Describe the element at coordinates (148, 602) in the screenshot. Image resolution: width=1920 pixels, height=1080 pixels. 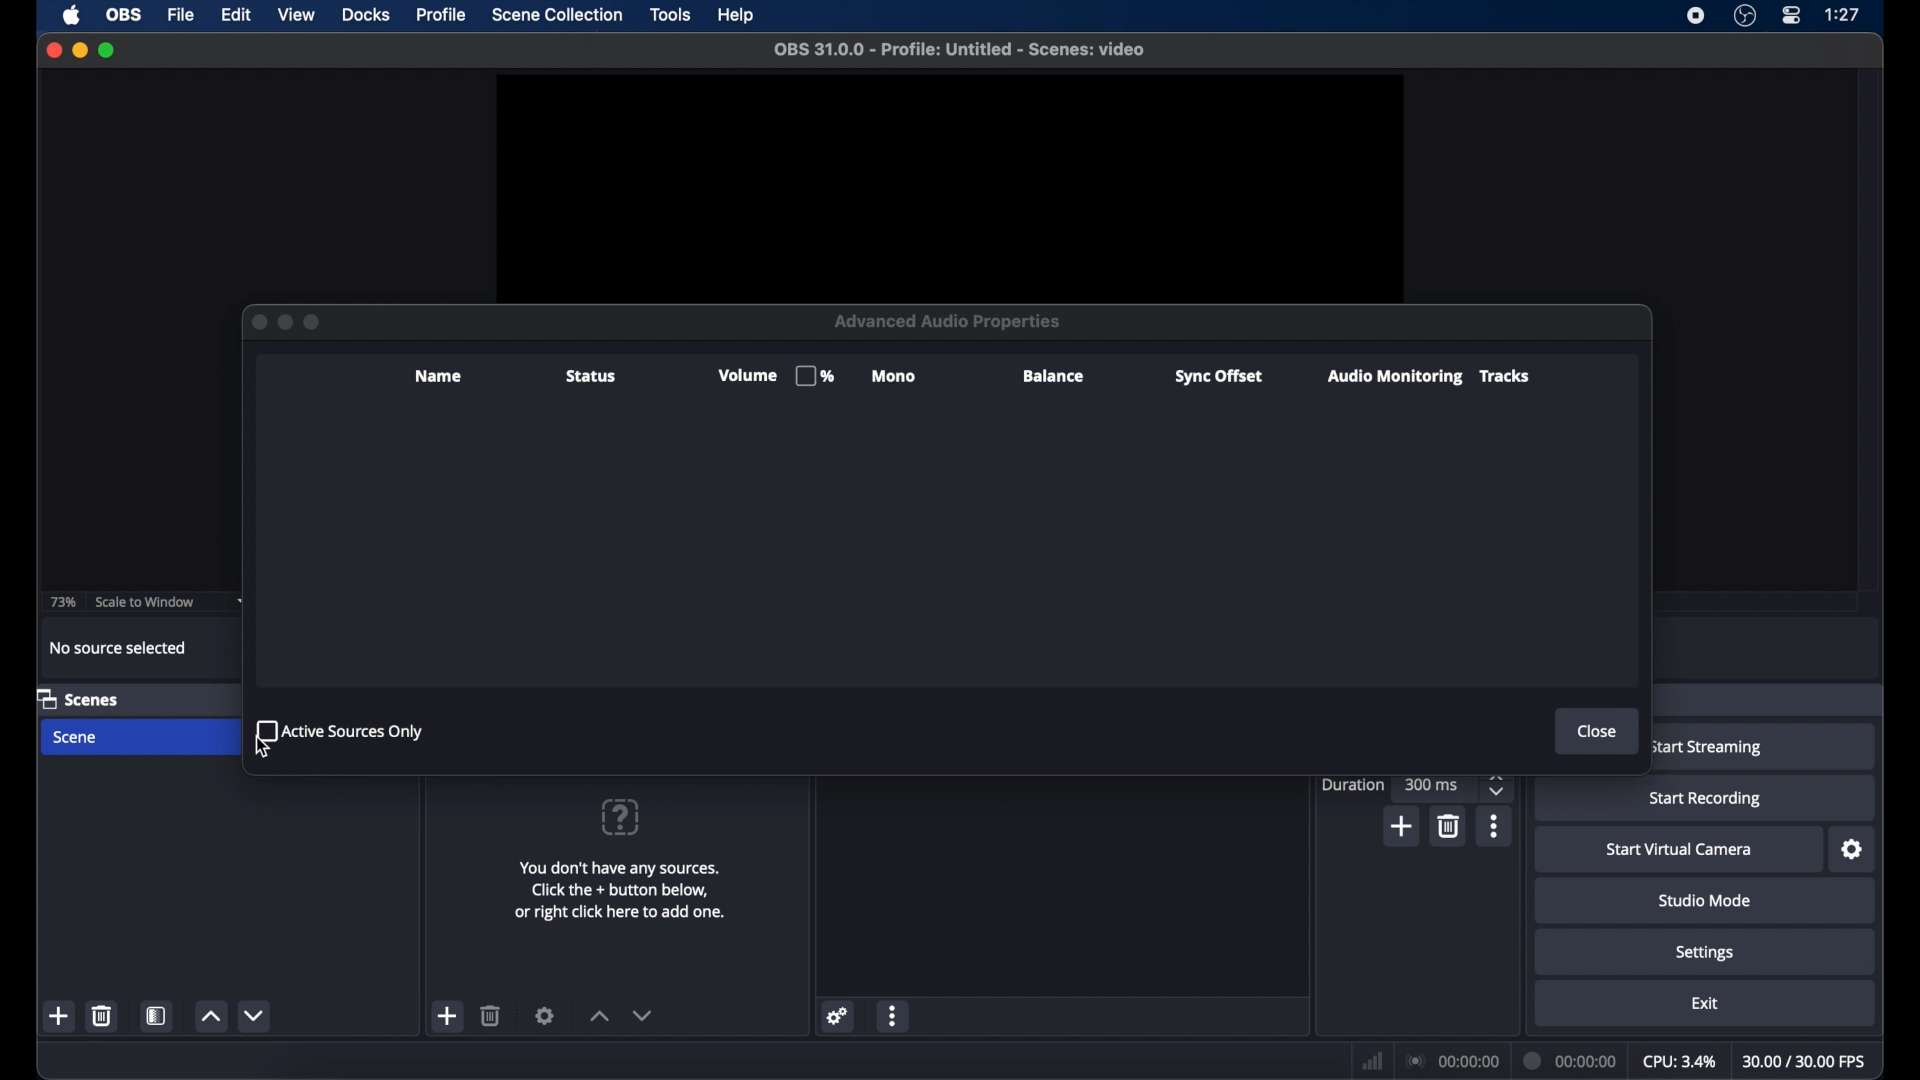
I see `scale to window` at that location.